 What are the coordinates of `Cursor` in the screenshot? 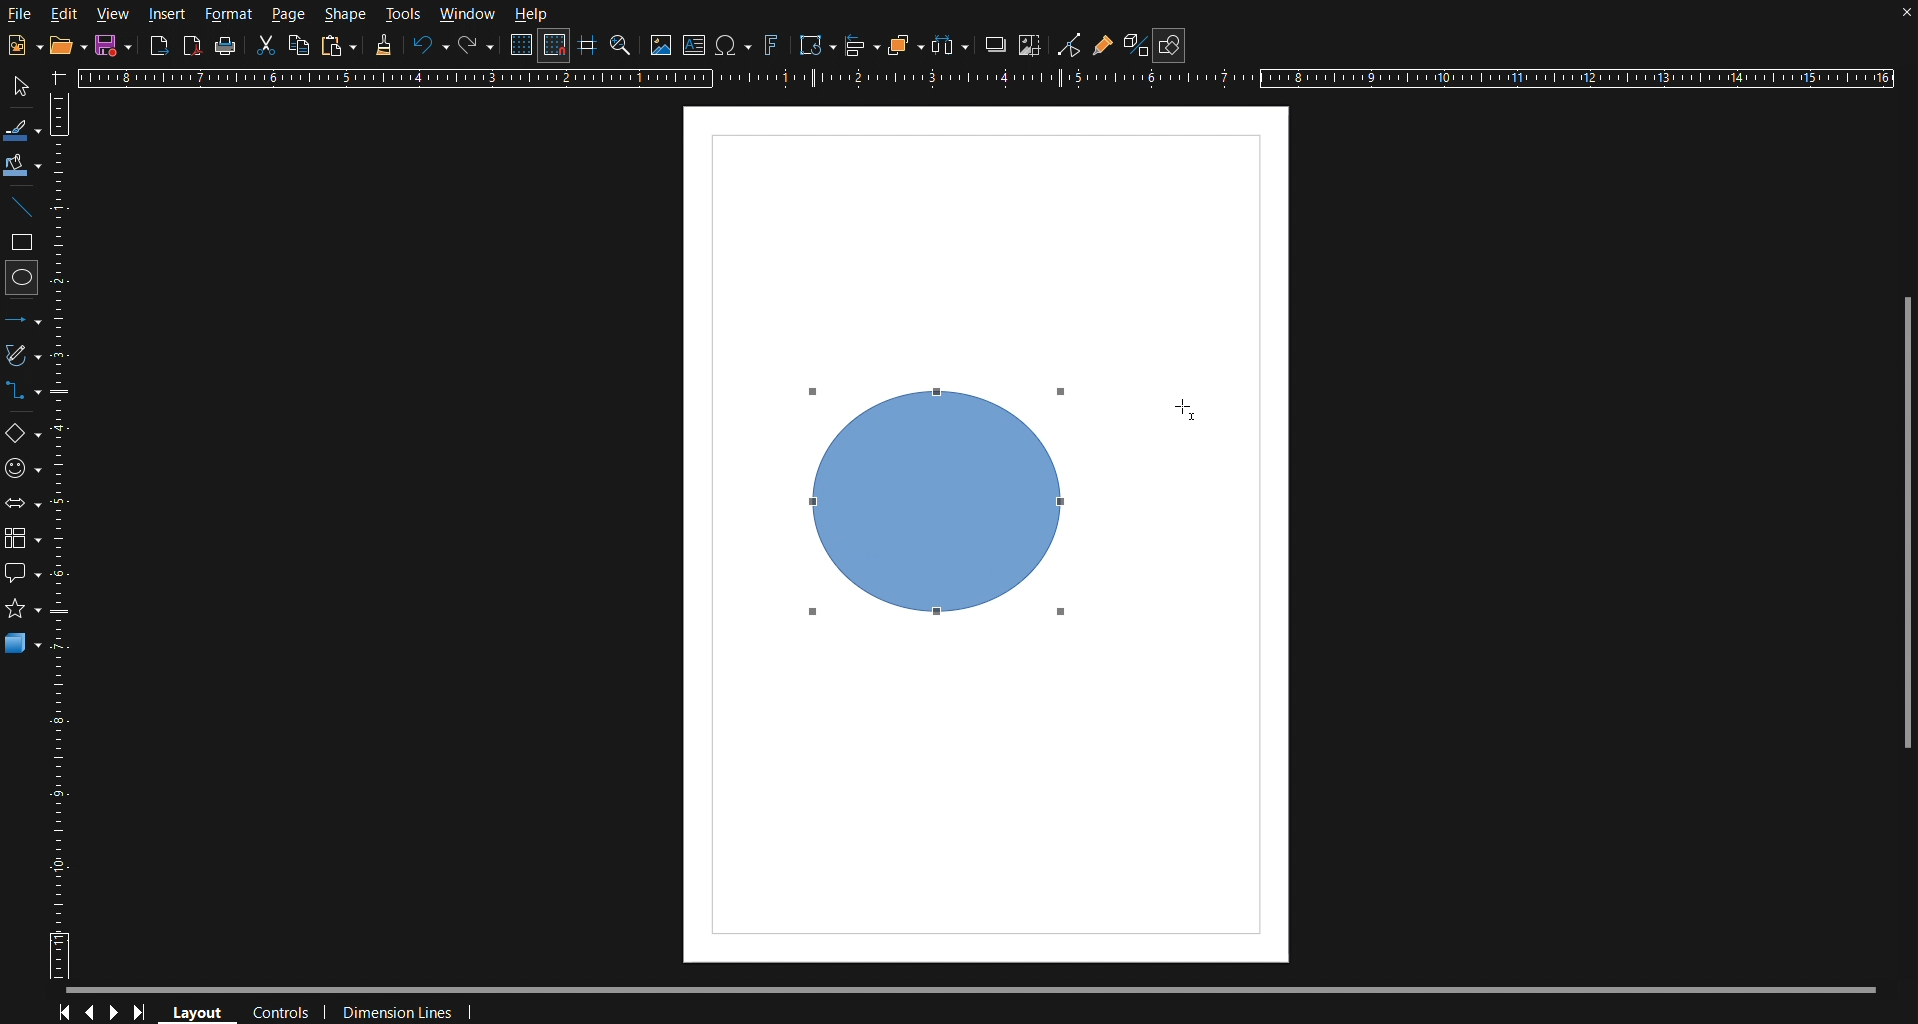 It's located at (1061, 616).